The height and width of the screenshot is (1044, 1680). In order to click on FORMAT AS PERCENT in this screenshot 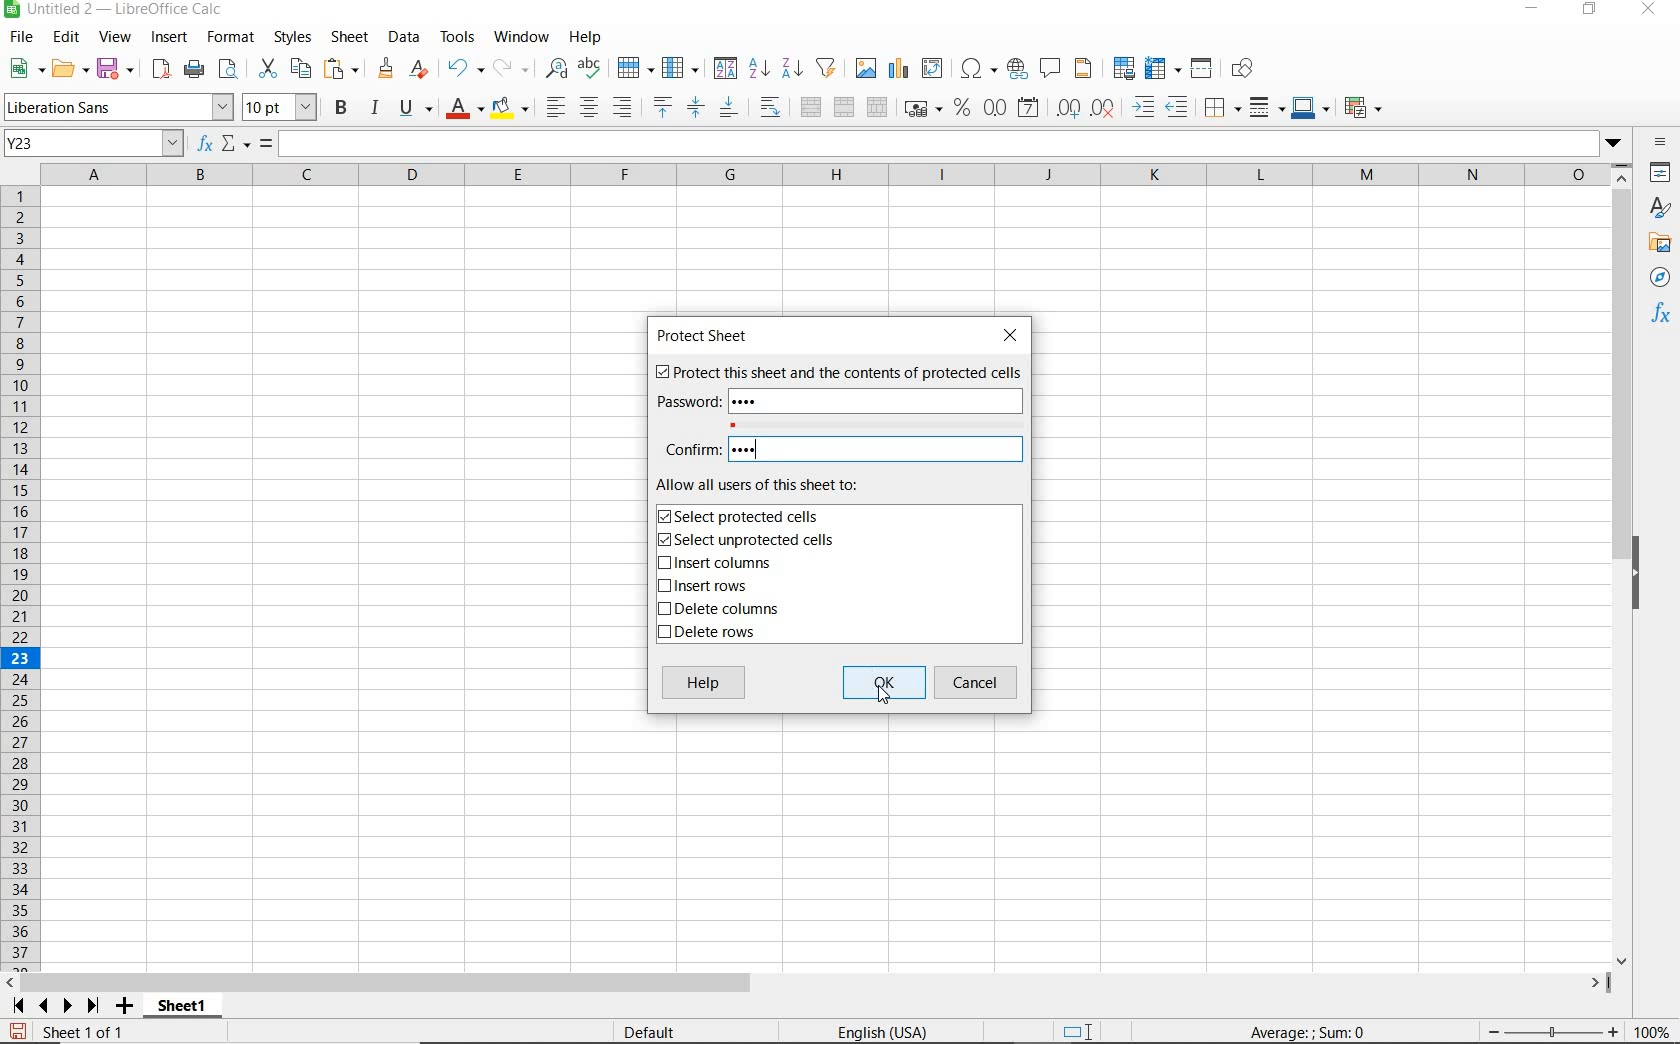, I will do `click(962, 109)`.